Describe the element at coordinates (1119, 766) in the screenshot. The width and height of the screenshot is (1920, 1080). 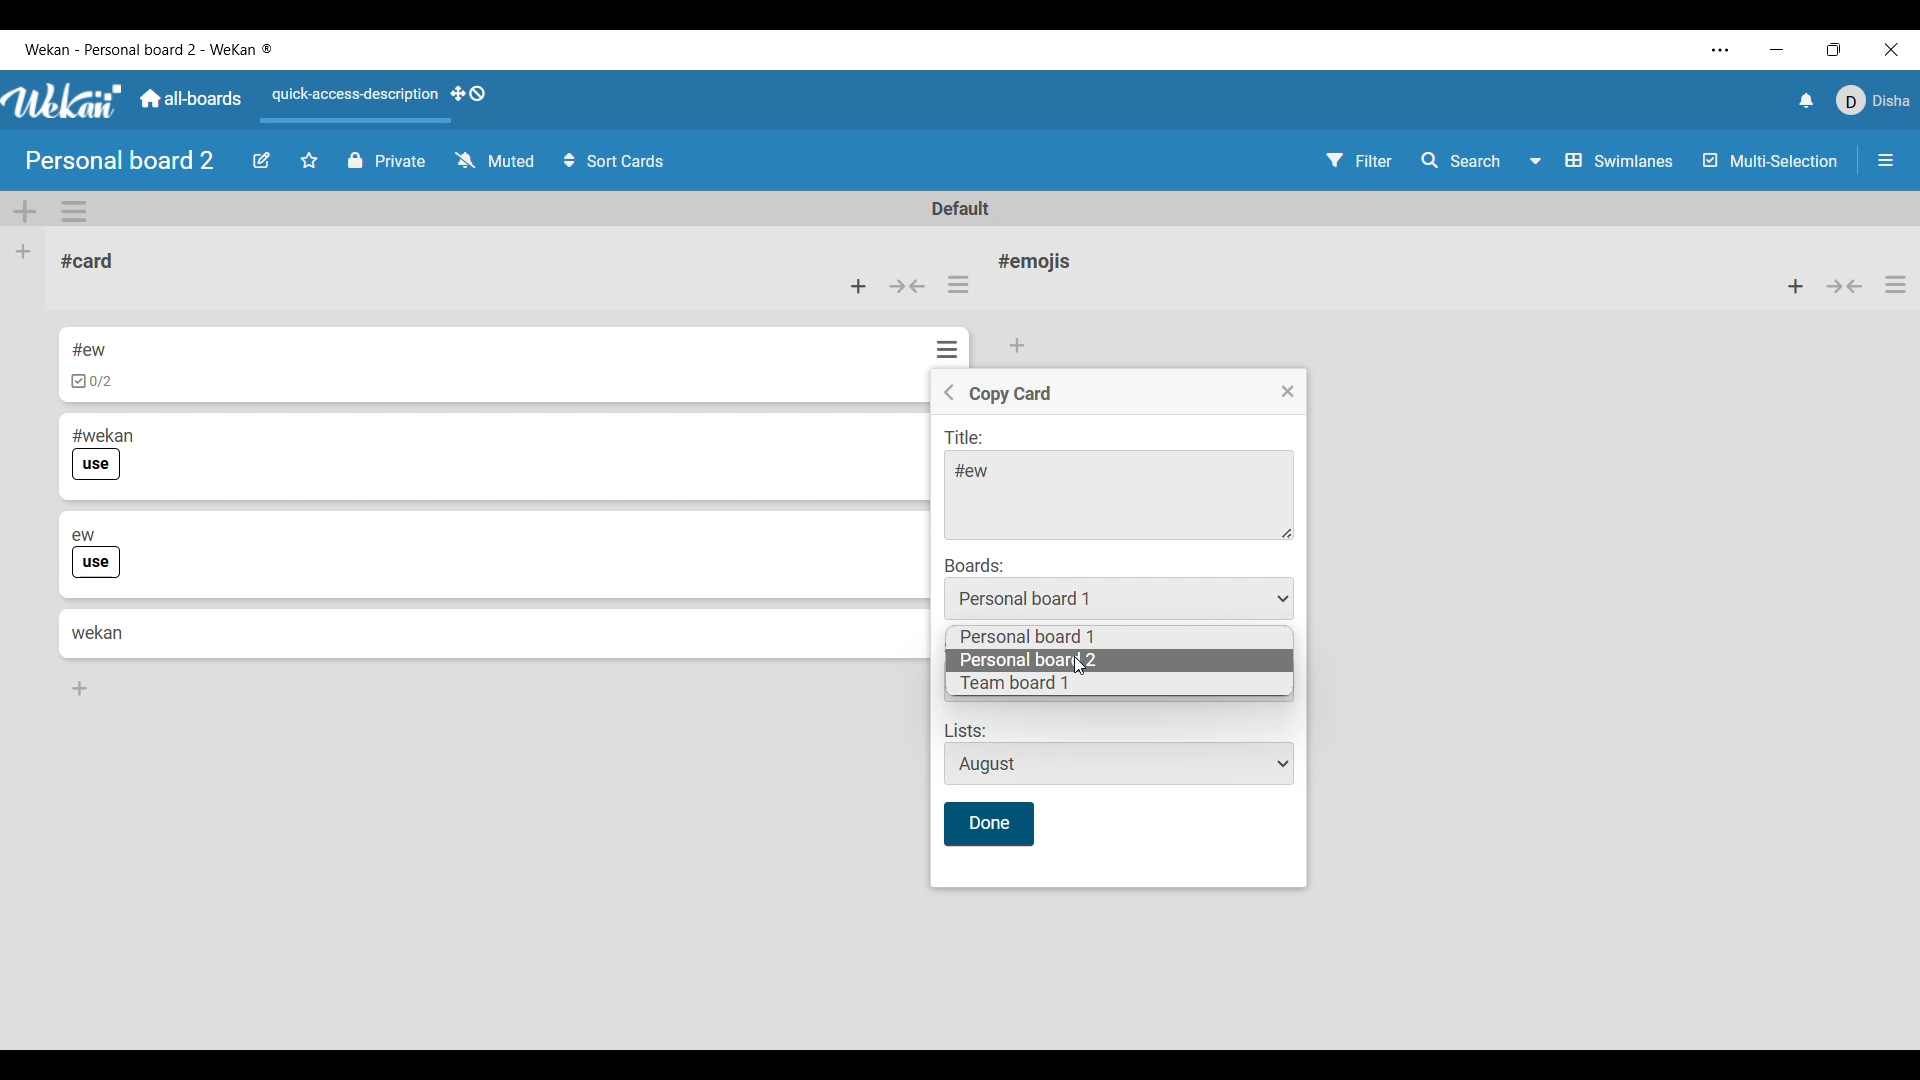
I see `Lists options` at that location.